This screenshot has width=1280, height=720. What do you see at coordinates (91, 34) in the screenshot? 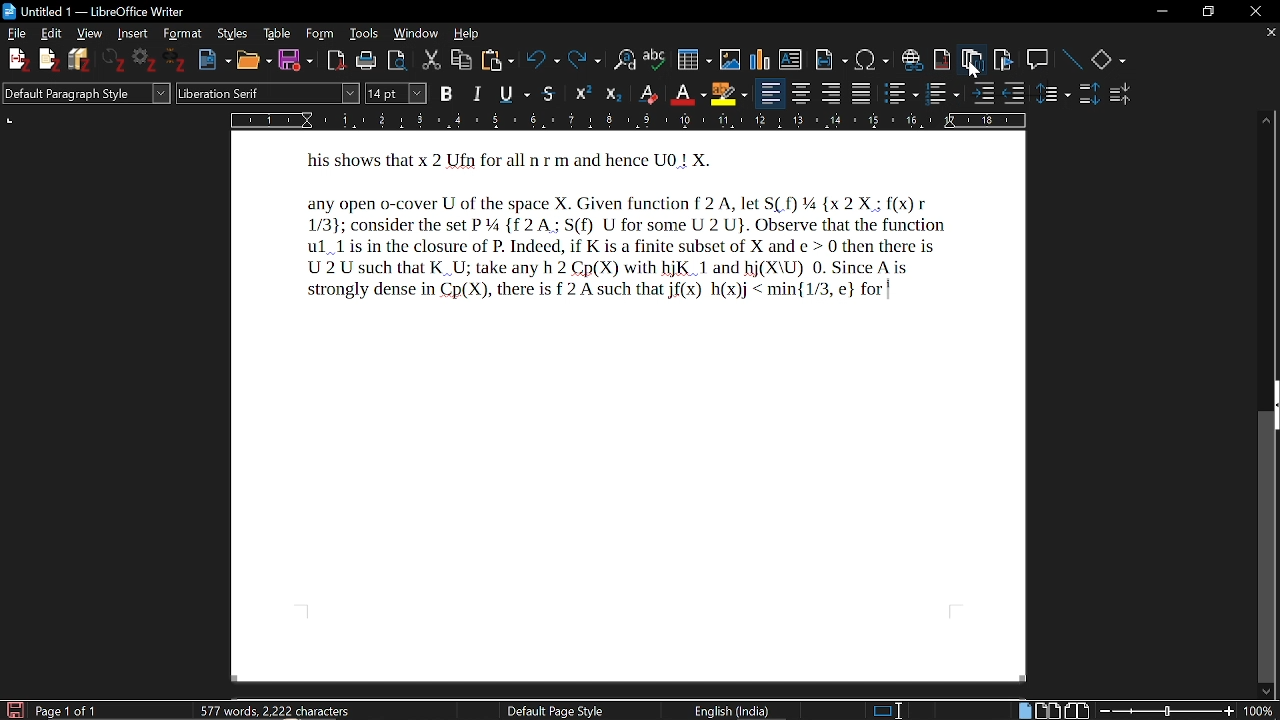
I see `View` at bounding box center [91, 34].